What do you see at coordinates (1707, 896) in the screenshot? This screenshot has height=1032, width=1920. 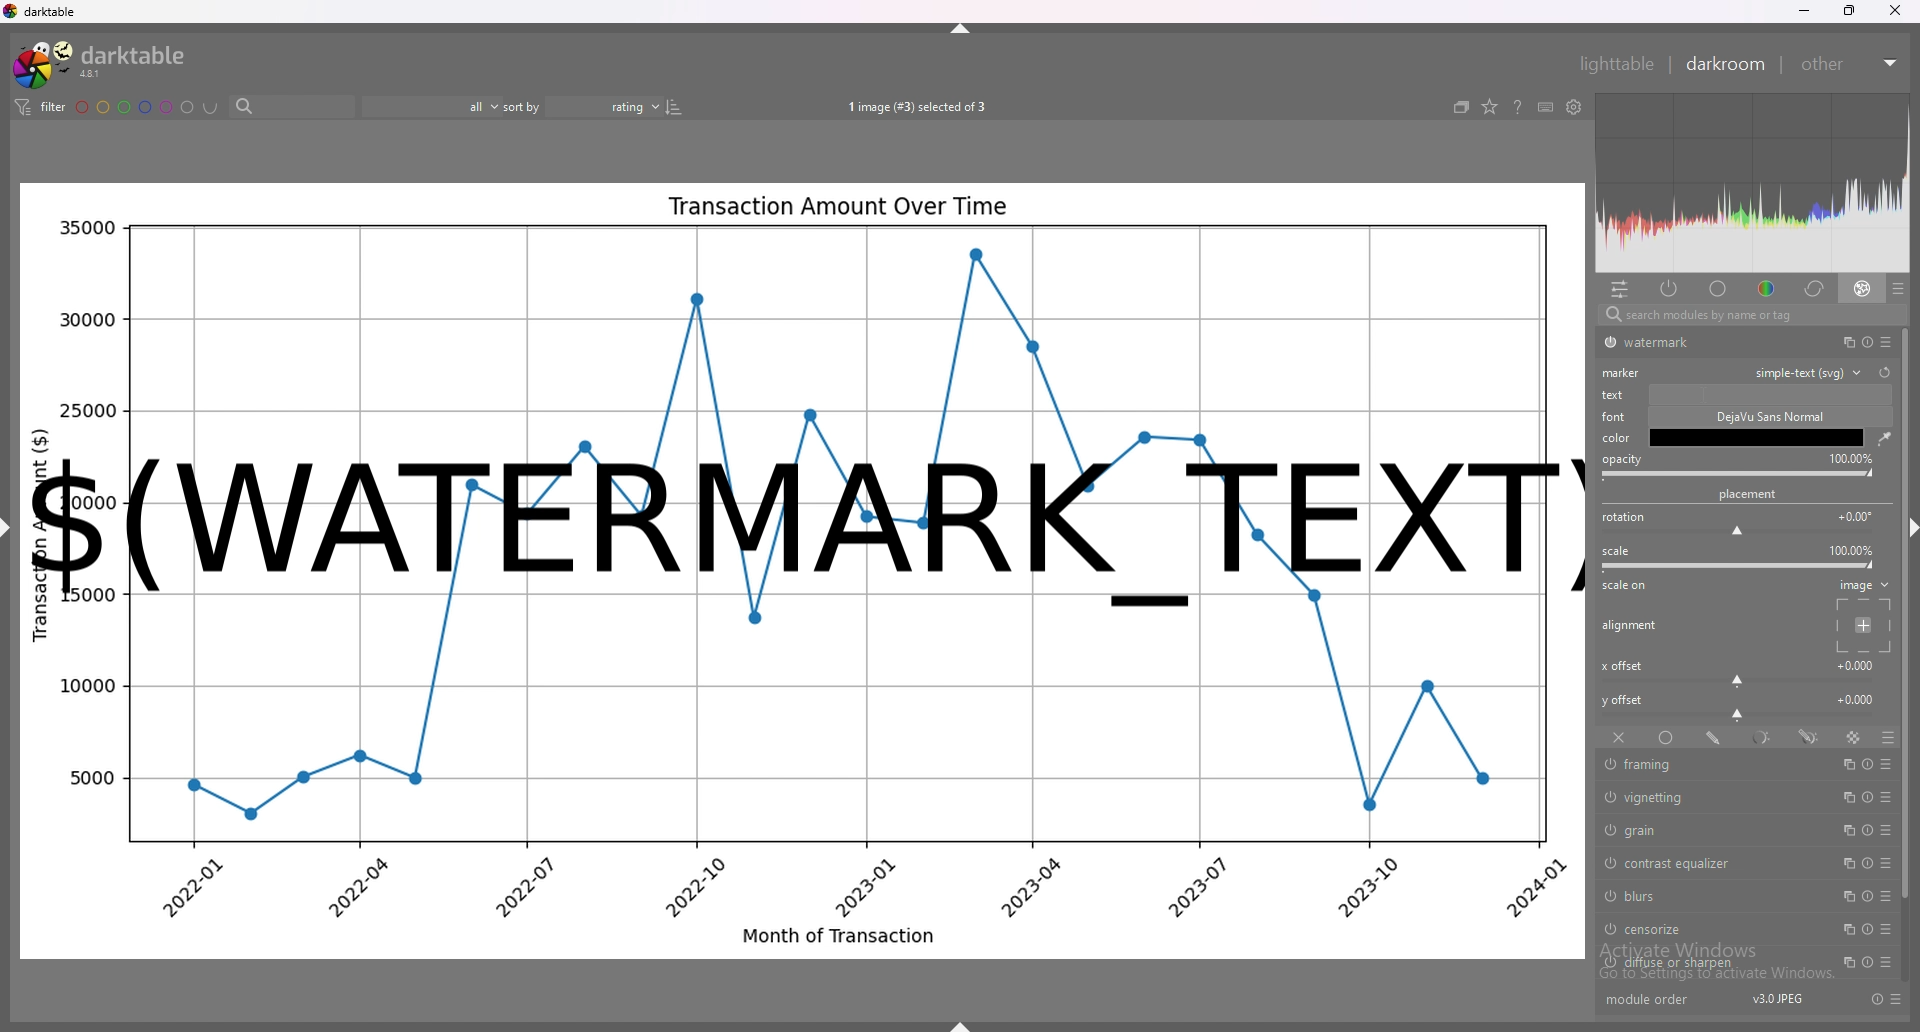 I see `blurs` at bounding box center [1707, 896].